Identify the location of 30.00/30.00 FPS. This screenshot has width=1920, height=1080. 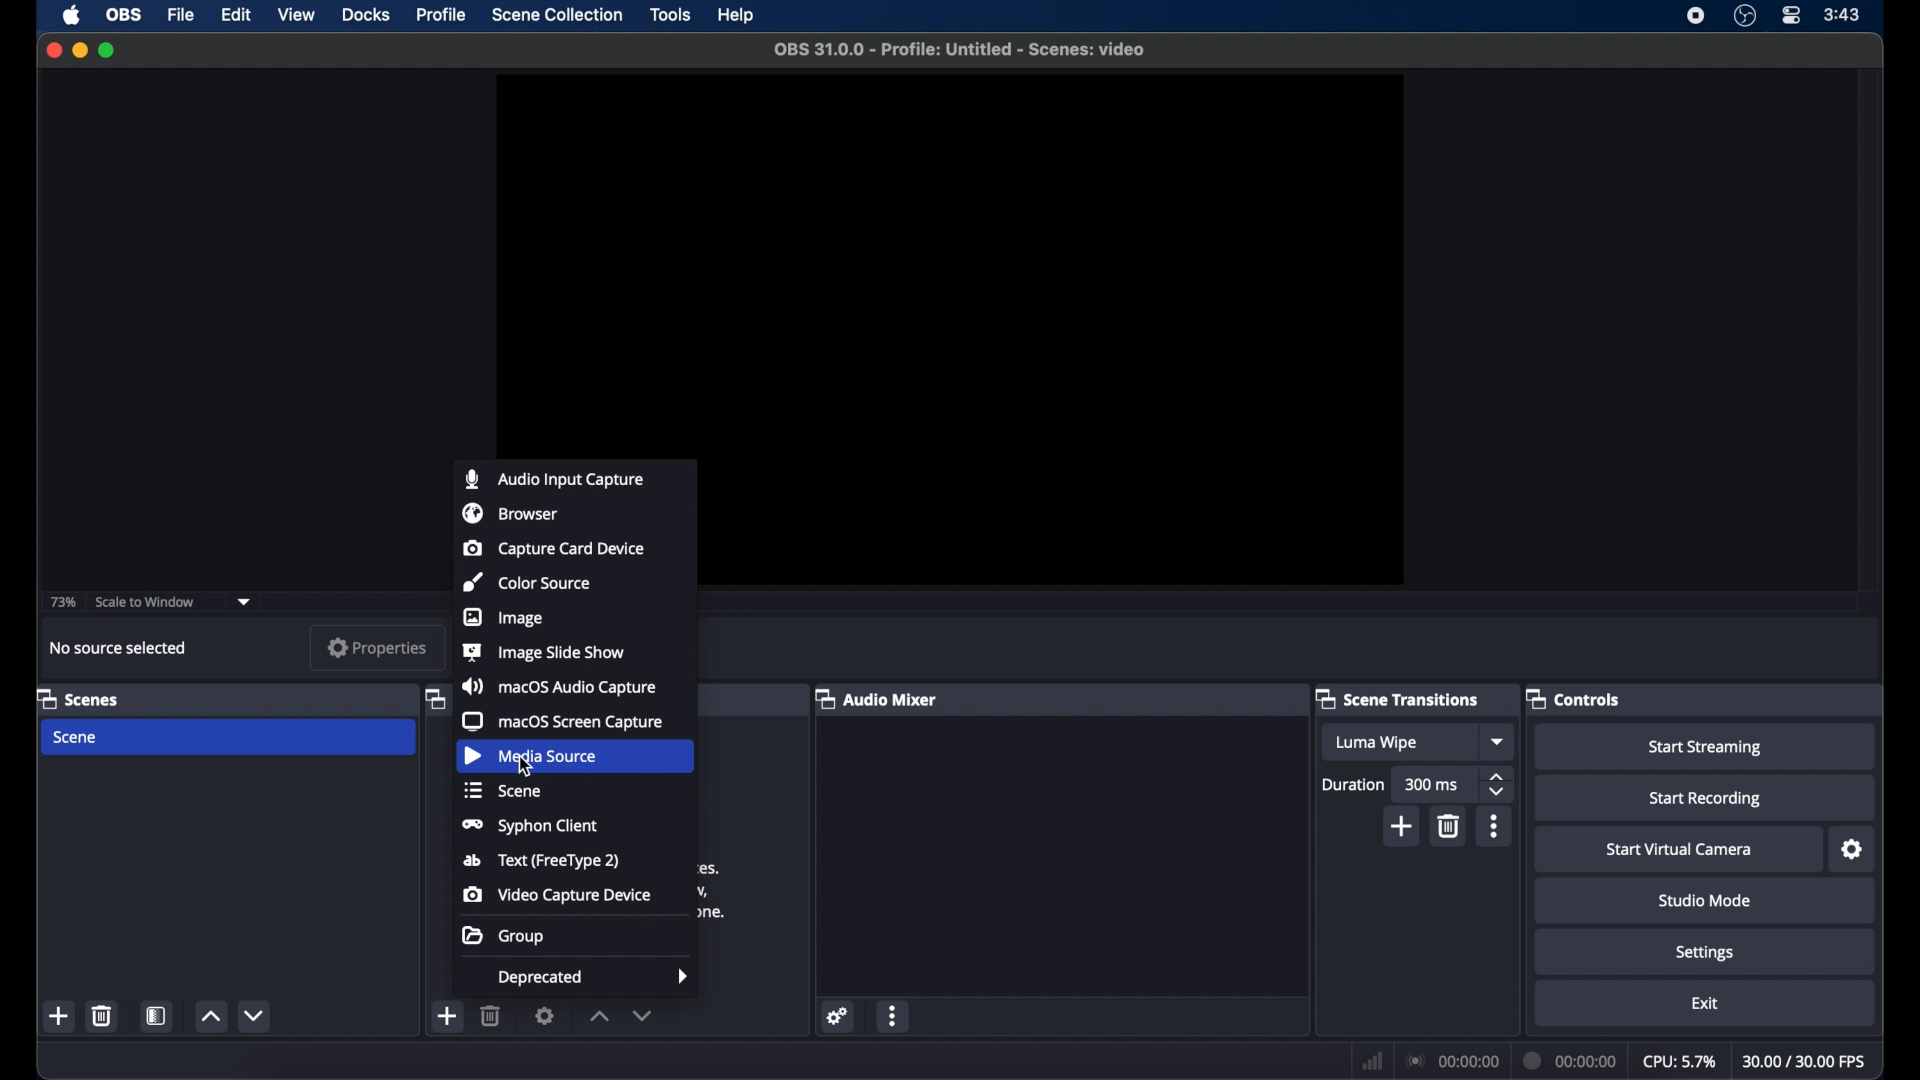
(1805, 1062).